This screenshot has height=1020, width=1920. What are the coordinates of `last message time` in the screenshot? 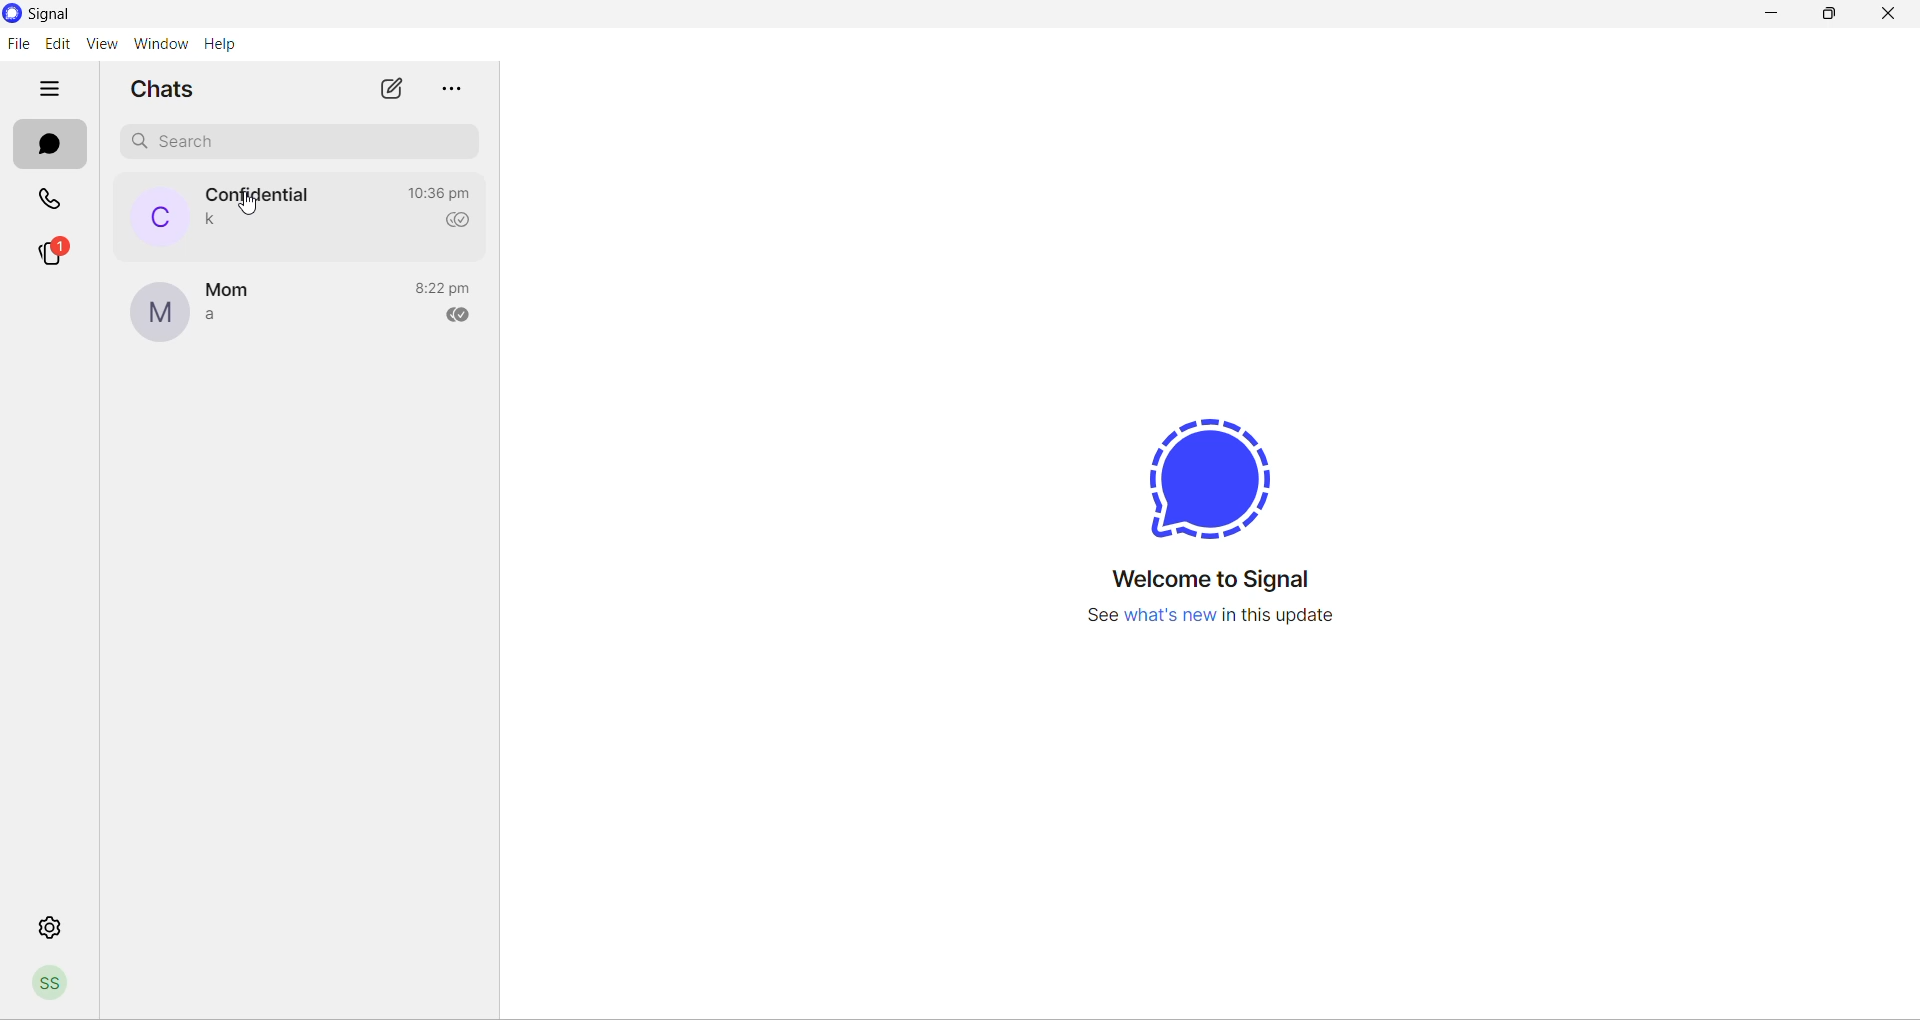 It's located at (447, 289).